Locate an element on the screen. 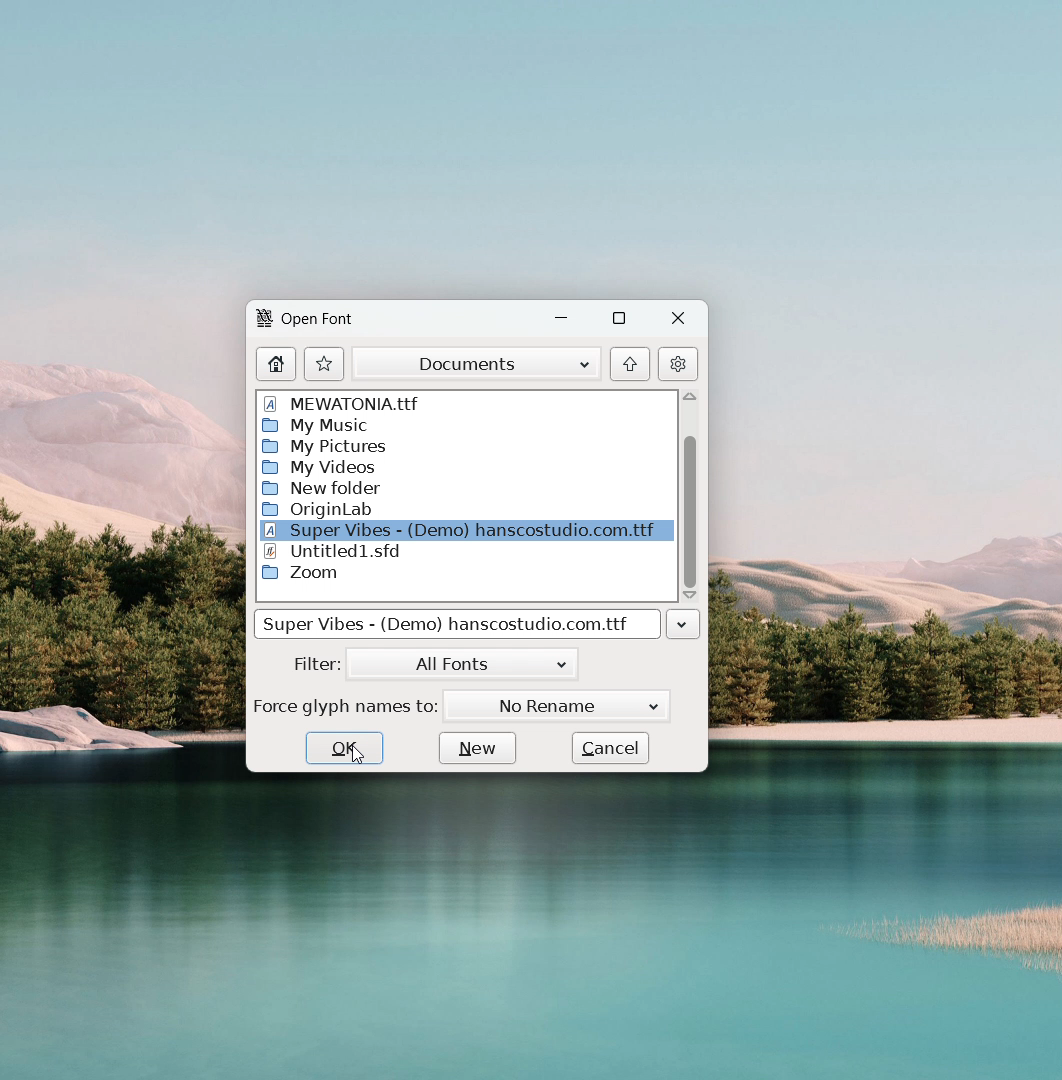 Image resolution: width=1062 pixels, height=1080 pixels. go to originating folder is located at coordinates (630, 363).